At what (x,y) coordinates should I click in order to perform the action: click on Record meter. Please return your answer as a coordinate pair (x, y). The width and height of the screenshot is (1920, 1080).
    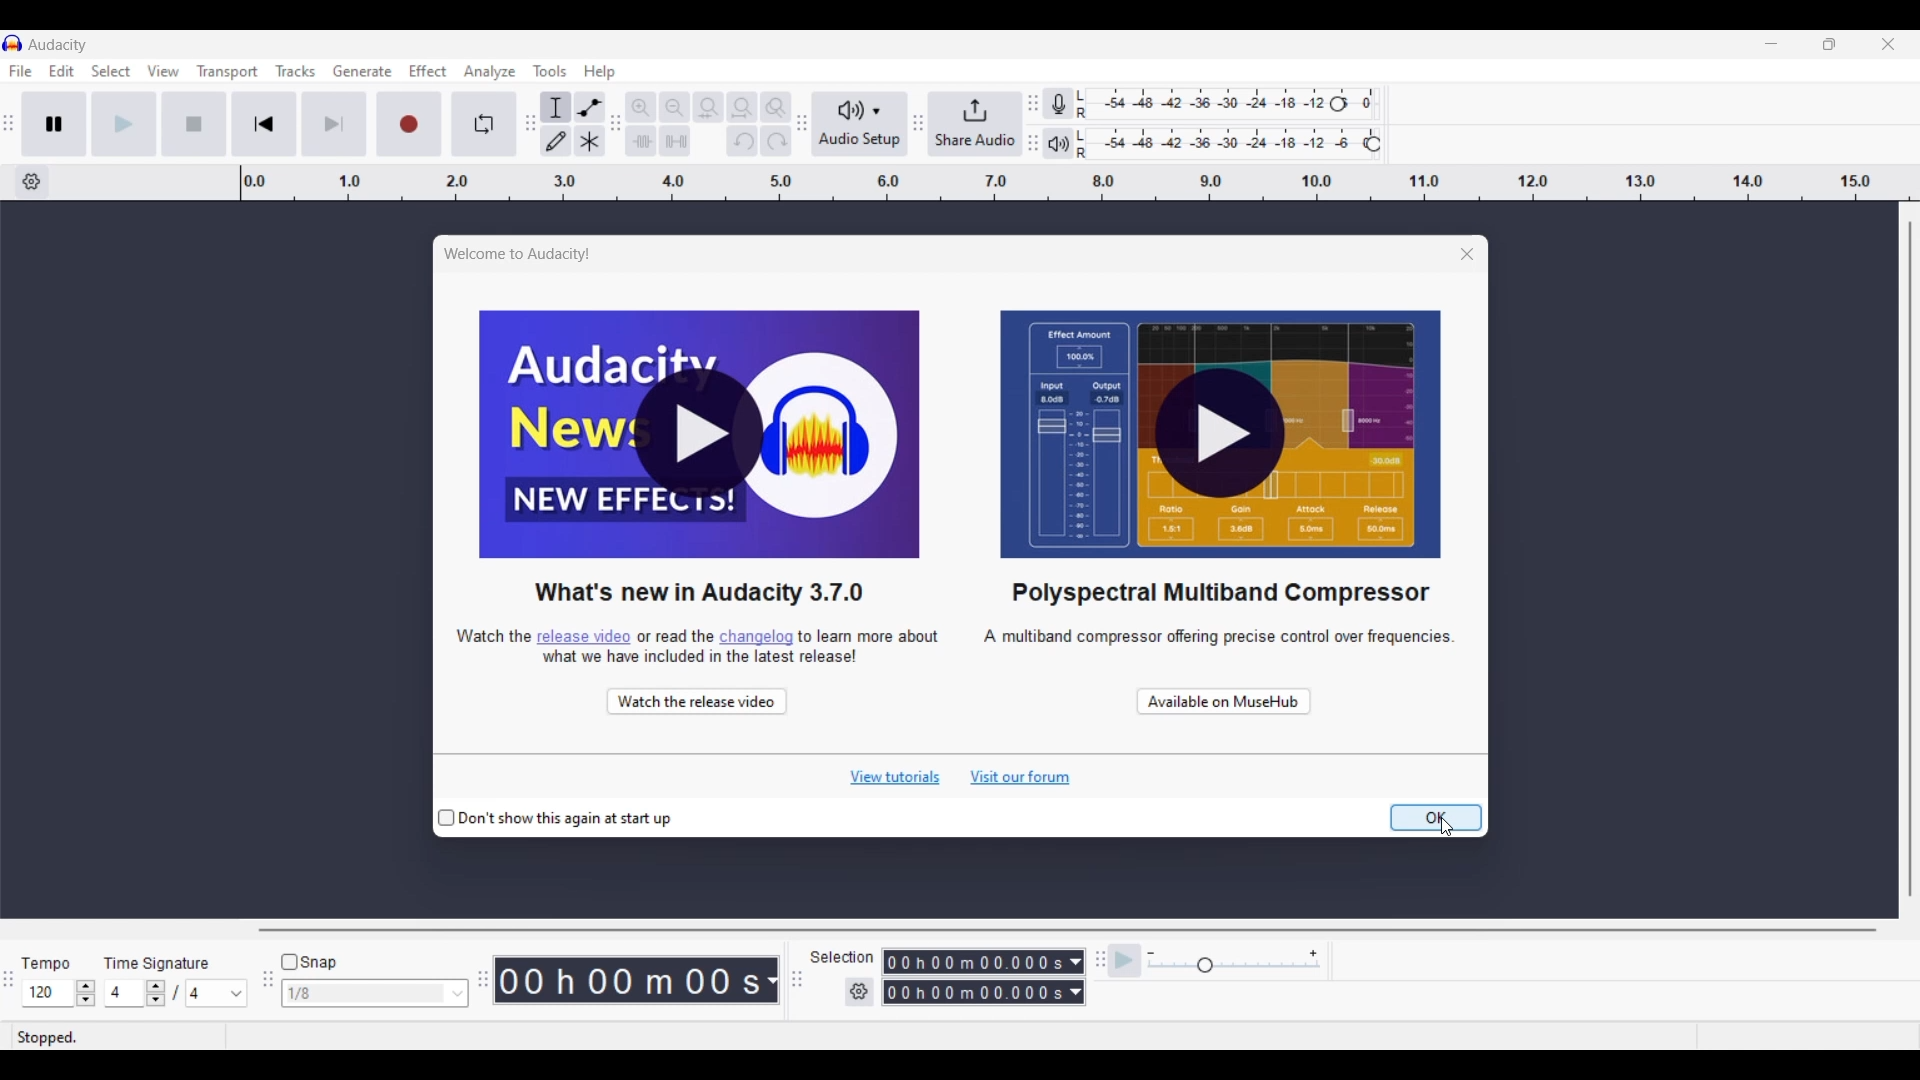
    Looking at the image, I should click on (1058, 104).